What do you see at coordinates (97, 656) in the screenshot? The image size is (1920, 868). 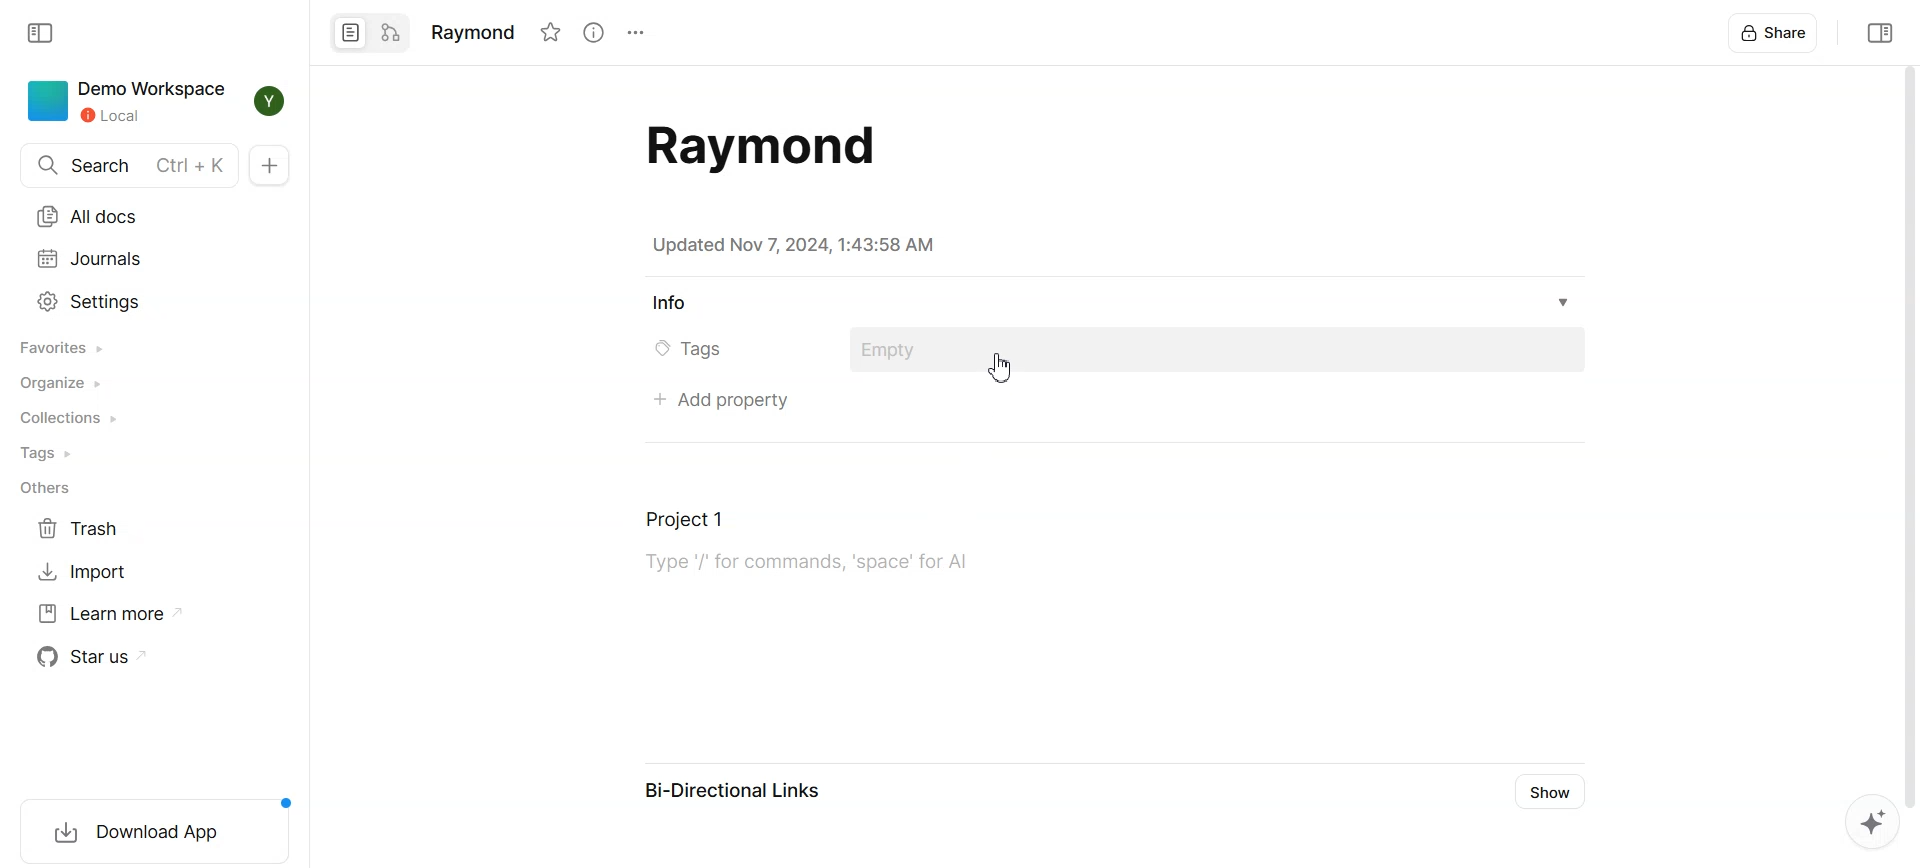 I see `Star us` at bounding box center [97, 656].